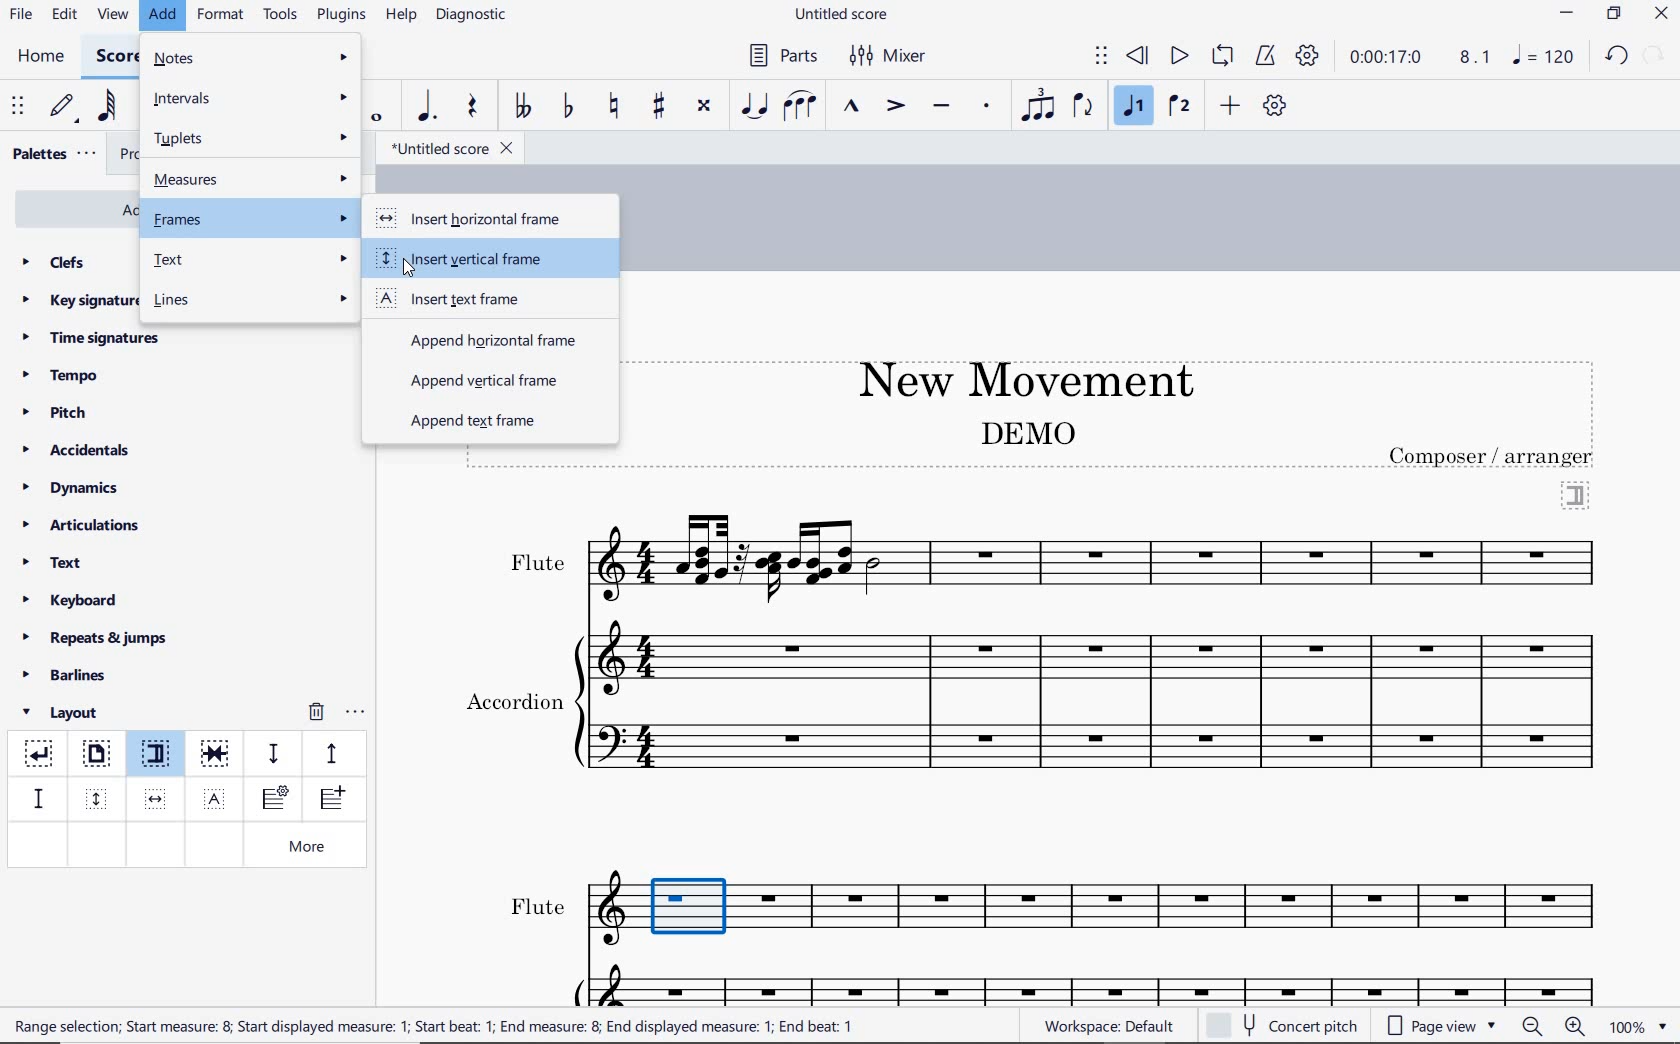 This screenshot has width=1680, height=1044. What do you see at coordinates (40, 56) in the screenshot?
I see `home` at bounding box center [40, 56].